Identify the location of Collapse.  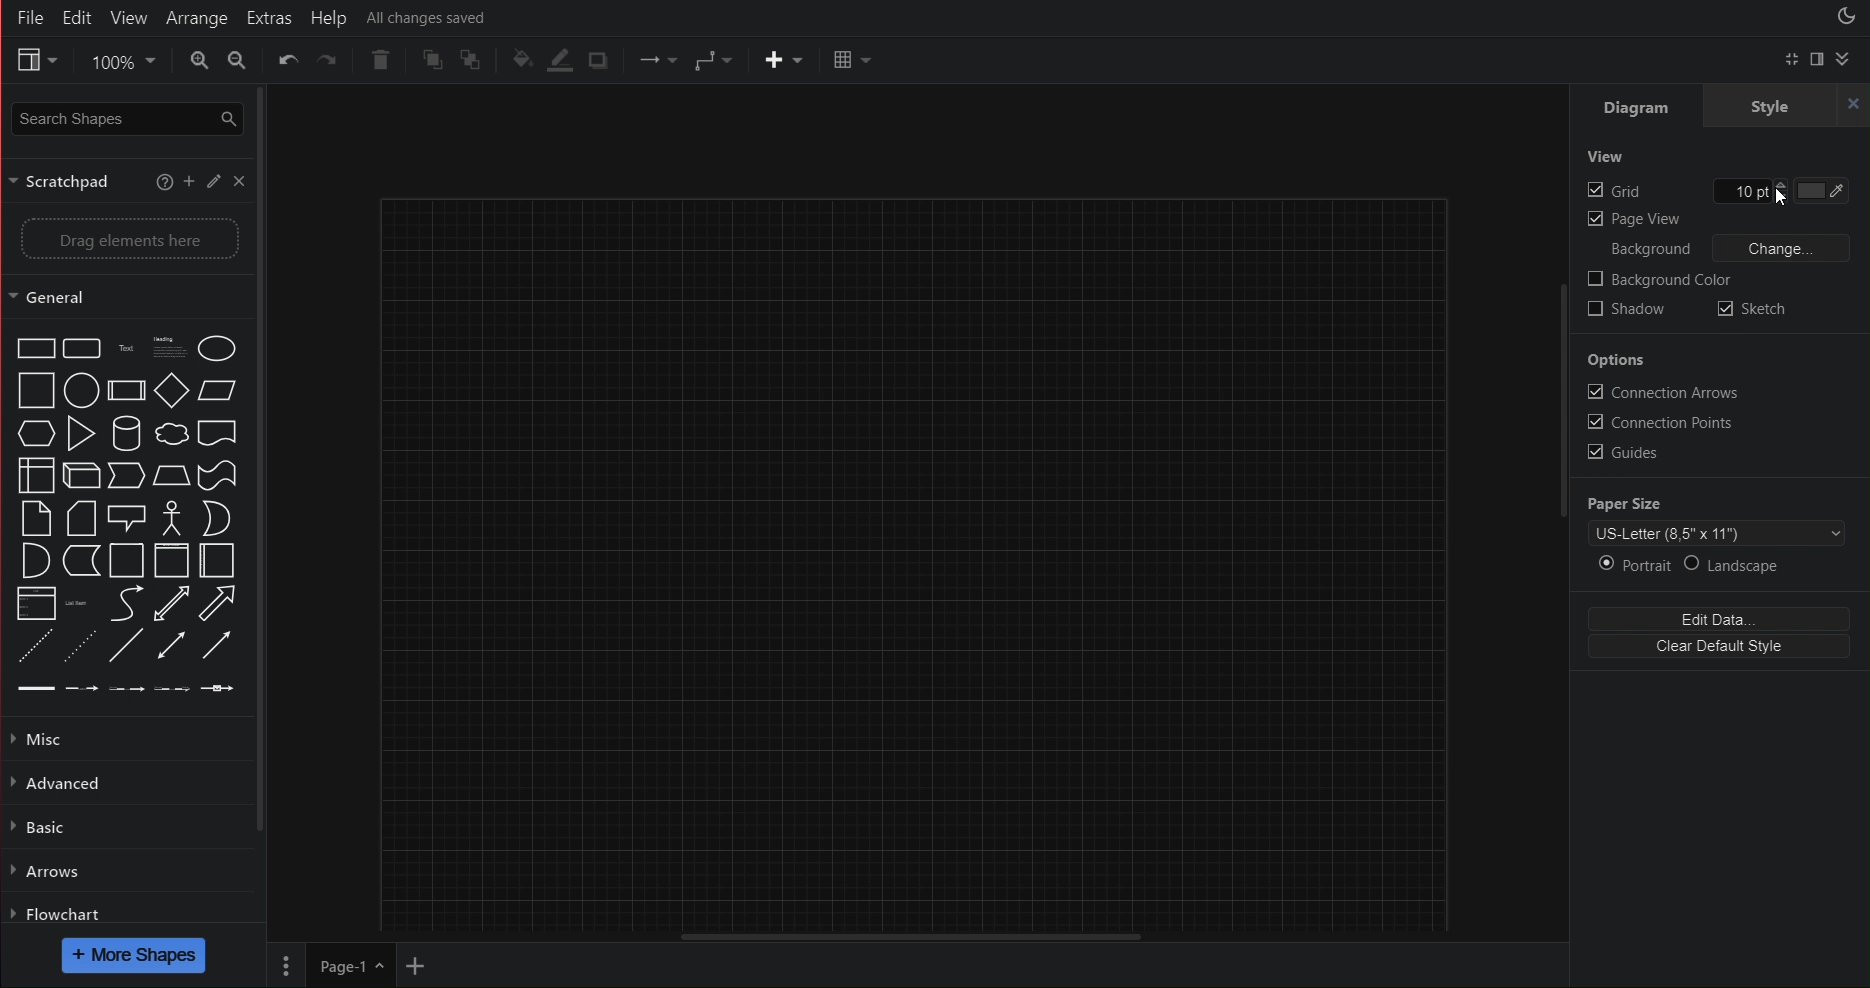
(1845, 59).